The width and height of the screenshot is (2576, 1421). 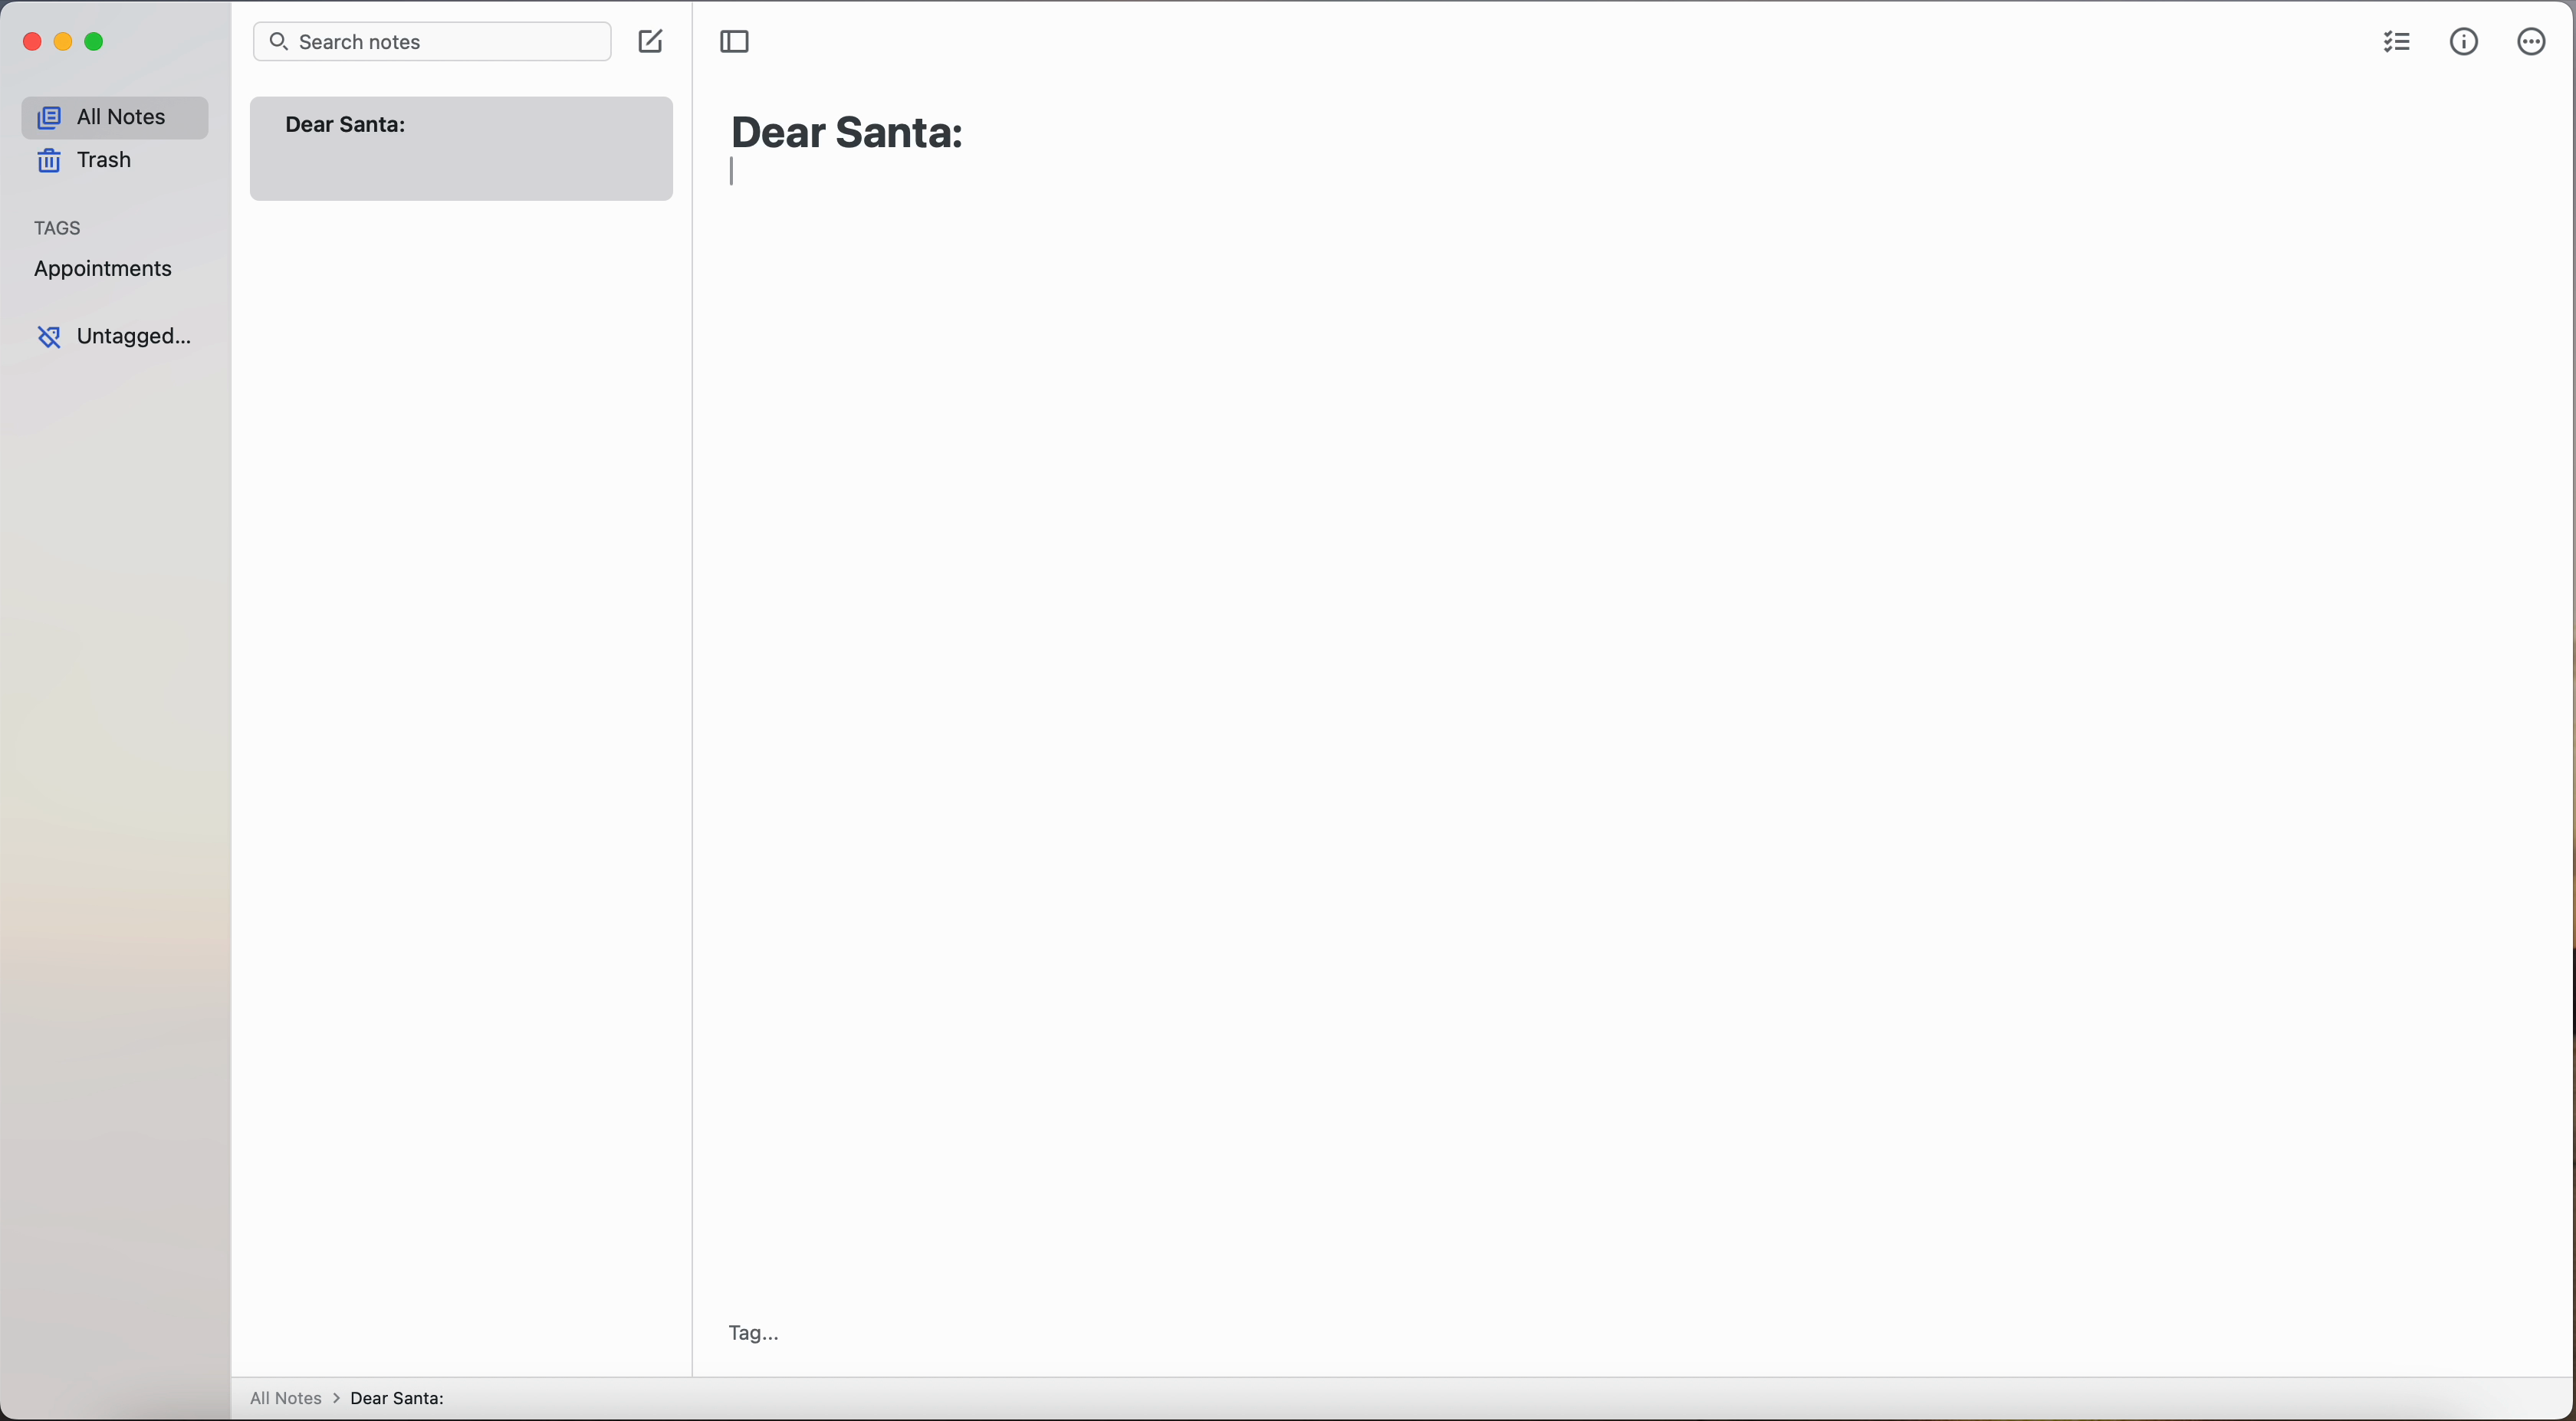 What do you see at coordinates (864, 131) in the screenshot?
I see `Dear Santa:` at bounding box center [864, 131].